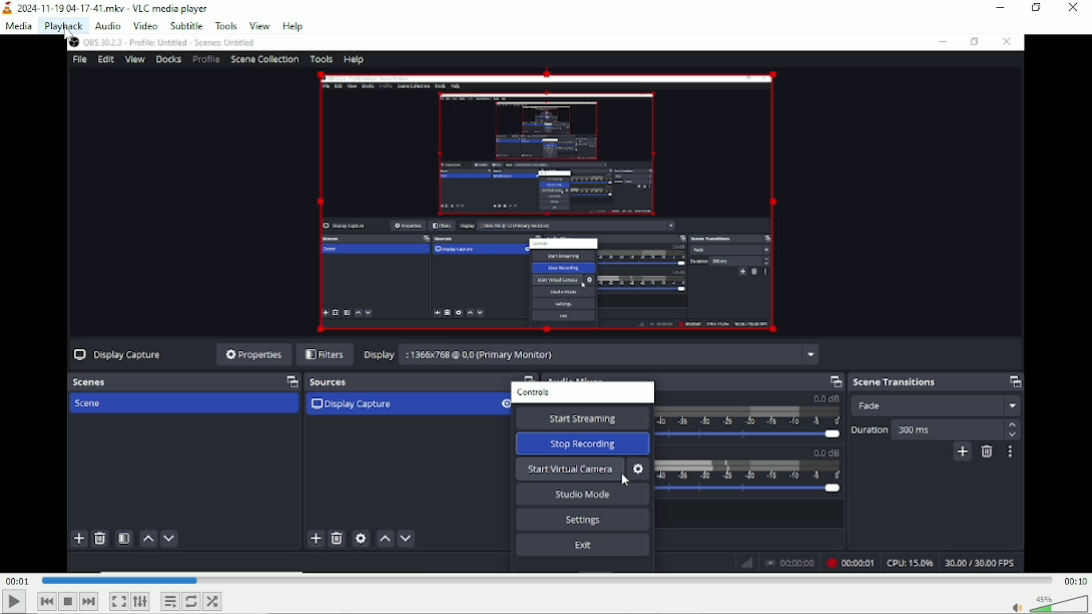 The width and height of the screenshot is (1092, 614). What do you see at coordinates (68, 601) in the screenshot?
I see `Stop playback` at bounding box center [68, 601].